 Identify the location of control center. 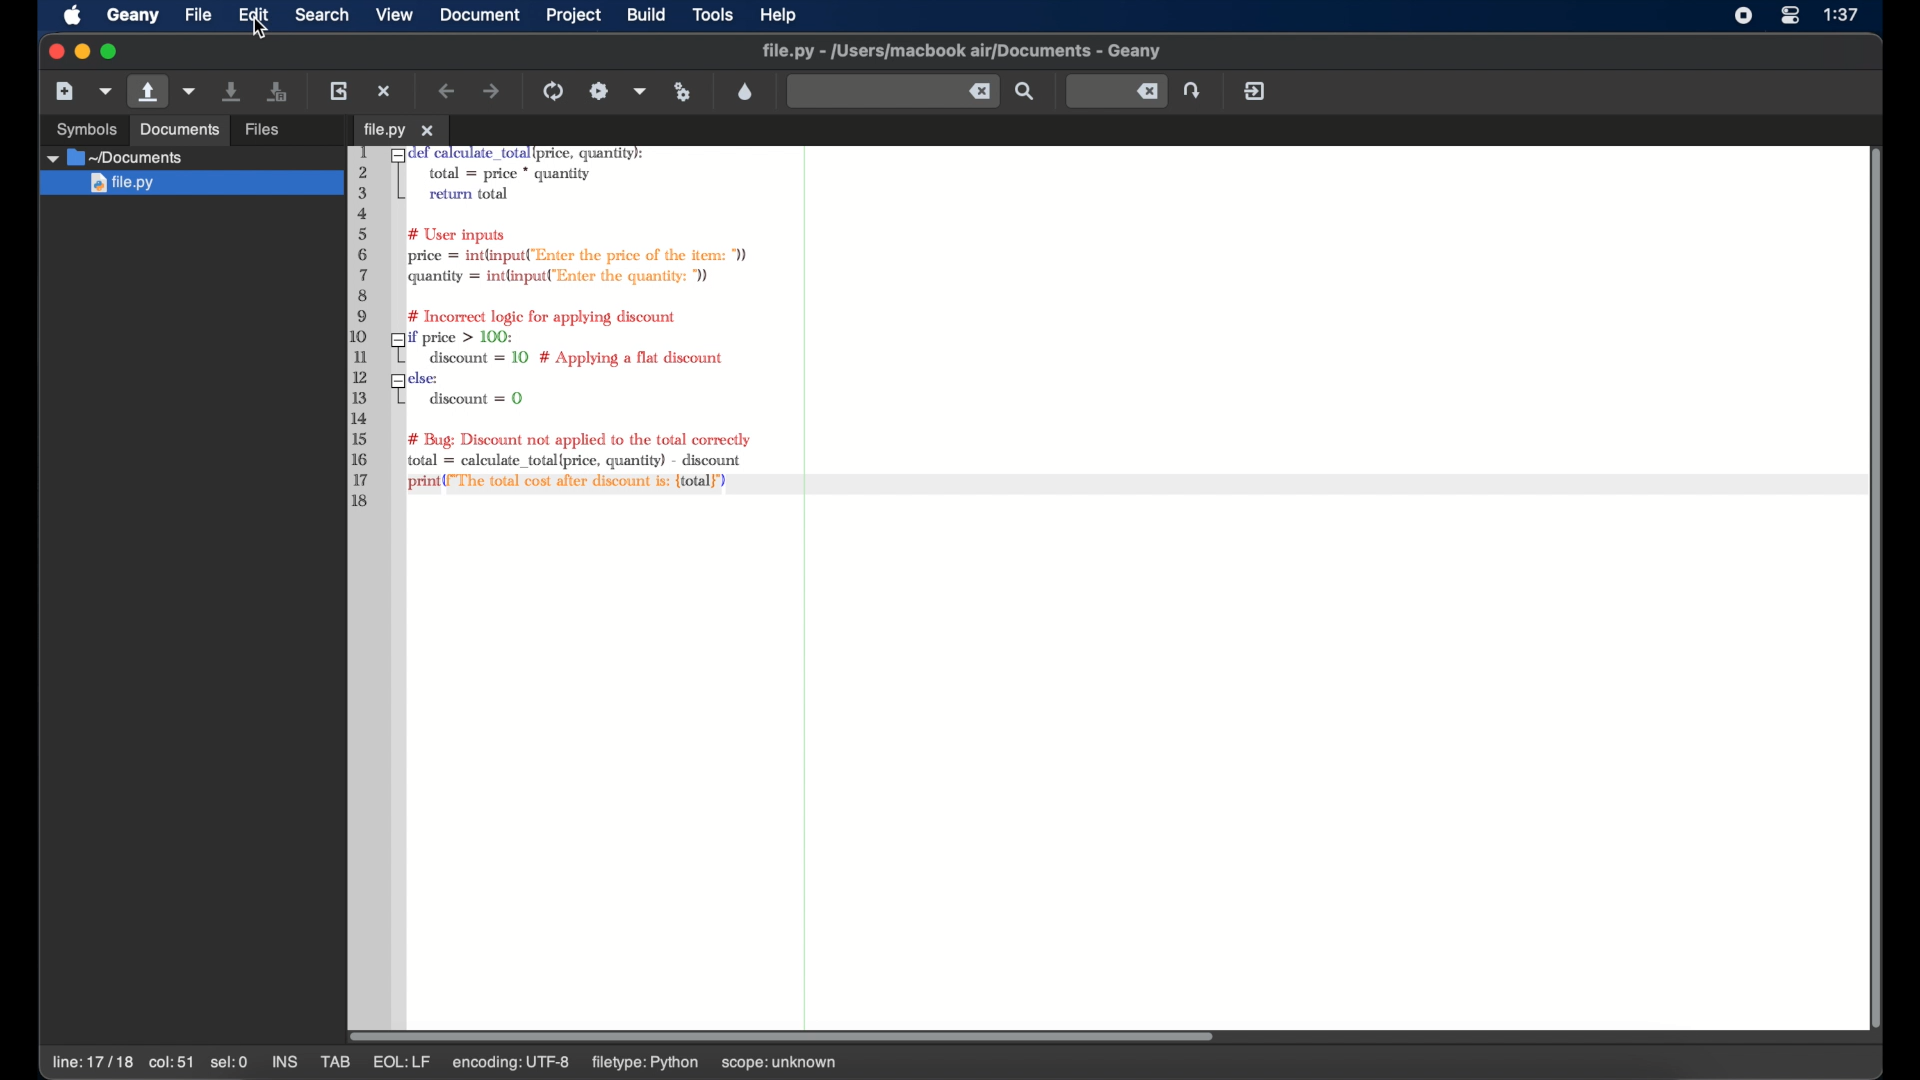
(1790, 16).